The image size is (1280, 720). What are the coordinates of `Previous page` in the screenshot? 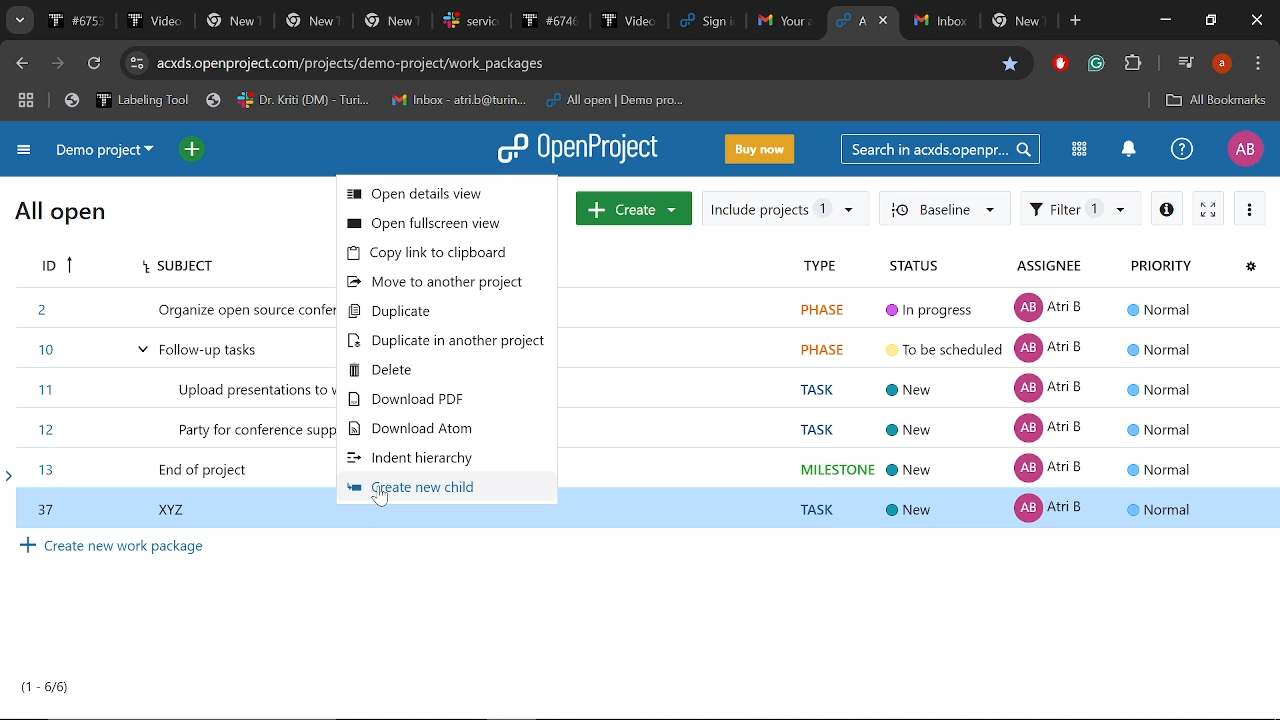 It's located at (19, 64).